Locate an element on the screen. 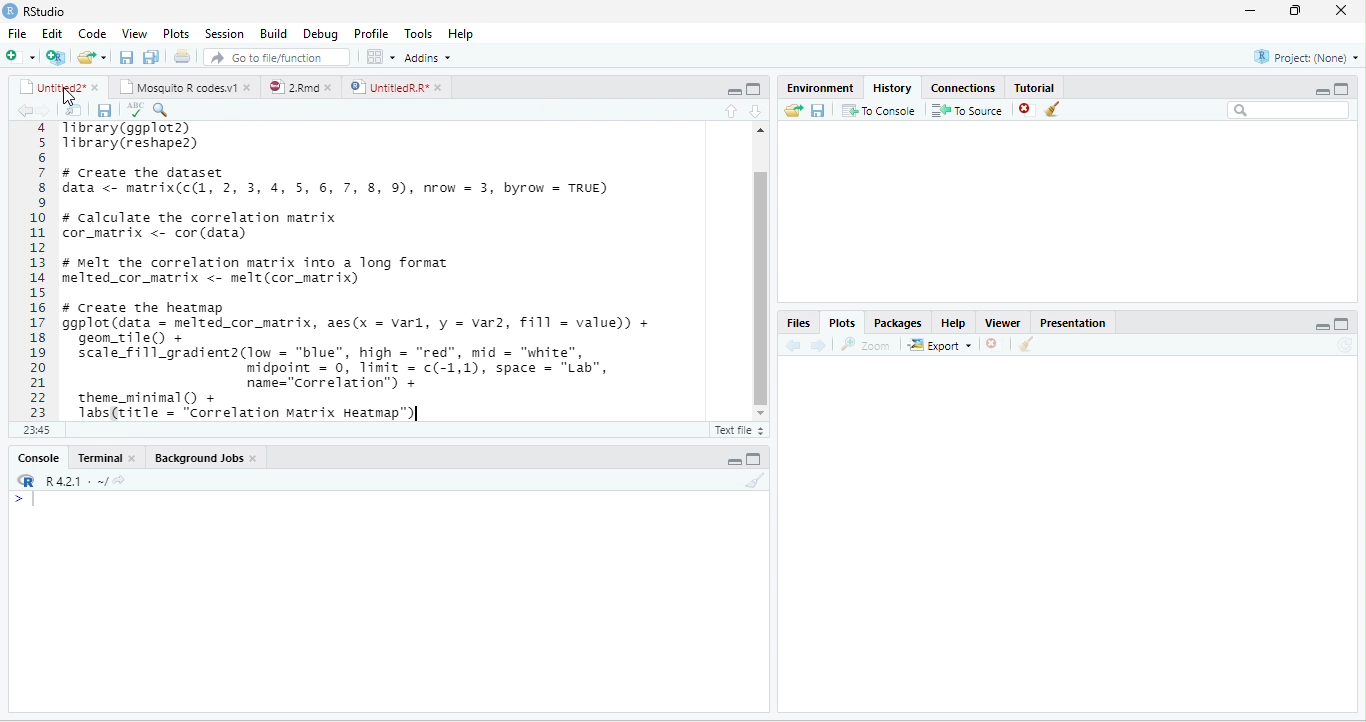 The height and width of the screenshot is (722, 1366). send file is located at coordinates (786, 110).